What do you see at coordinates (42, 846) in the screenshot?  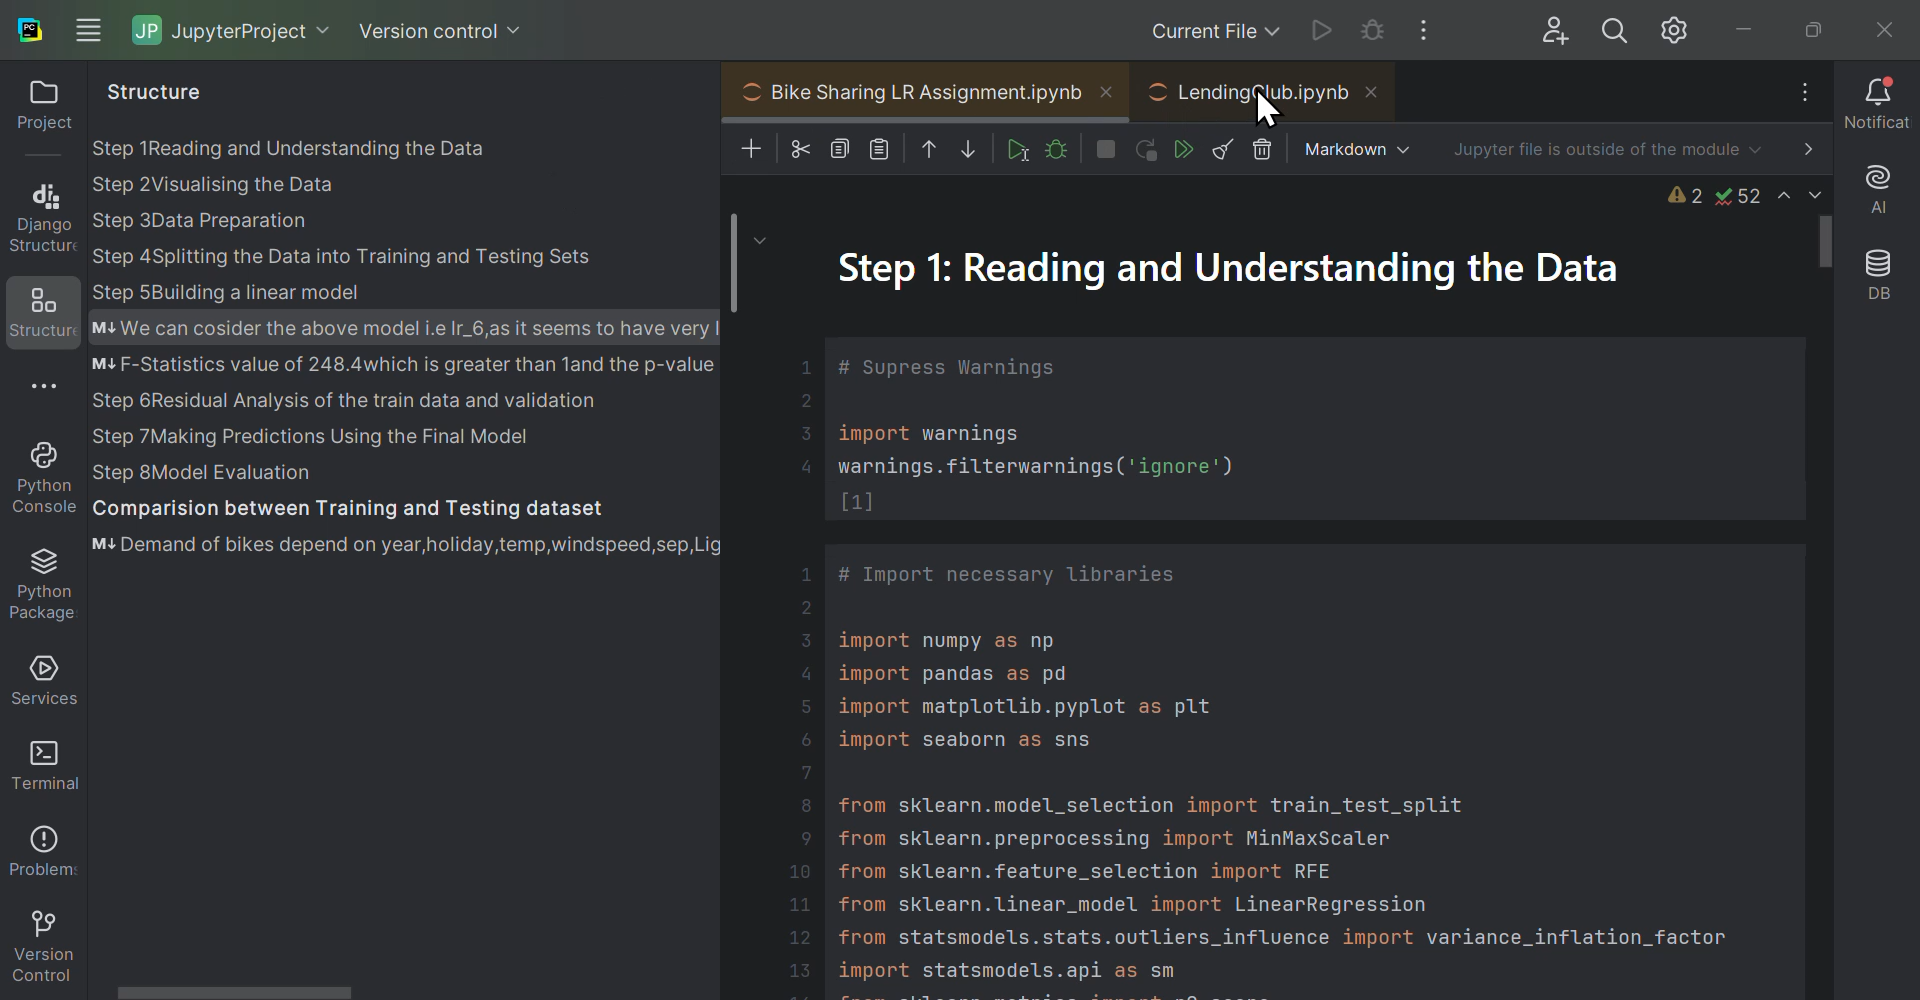 I see `Problems` at bounding box center [42, 846].